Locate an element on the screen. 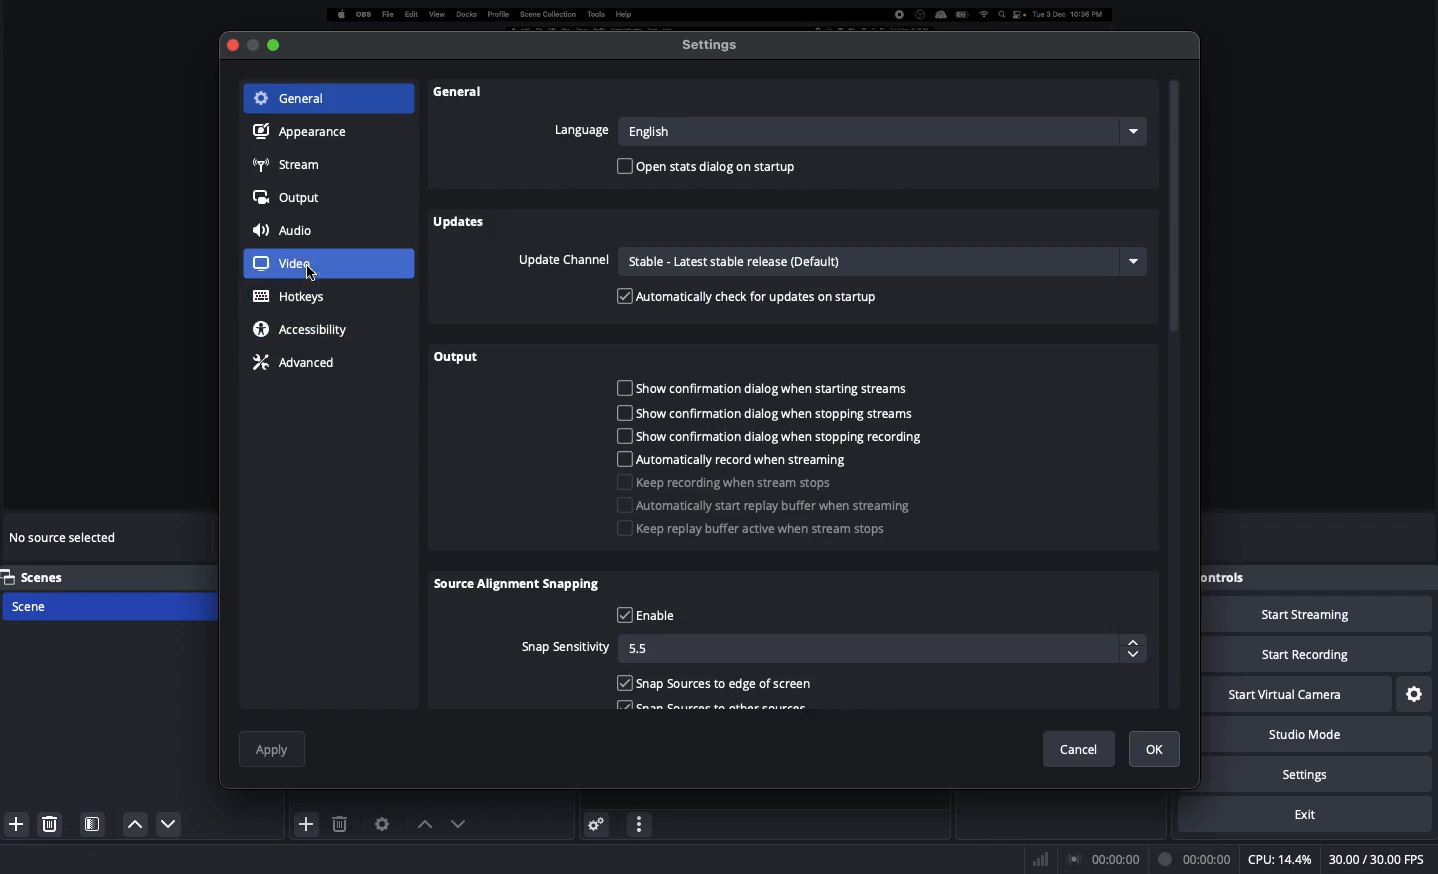 This screenshot has width=1438, height=874. Start virtual camera is located at coordinates (1298, 696).